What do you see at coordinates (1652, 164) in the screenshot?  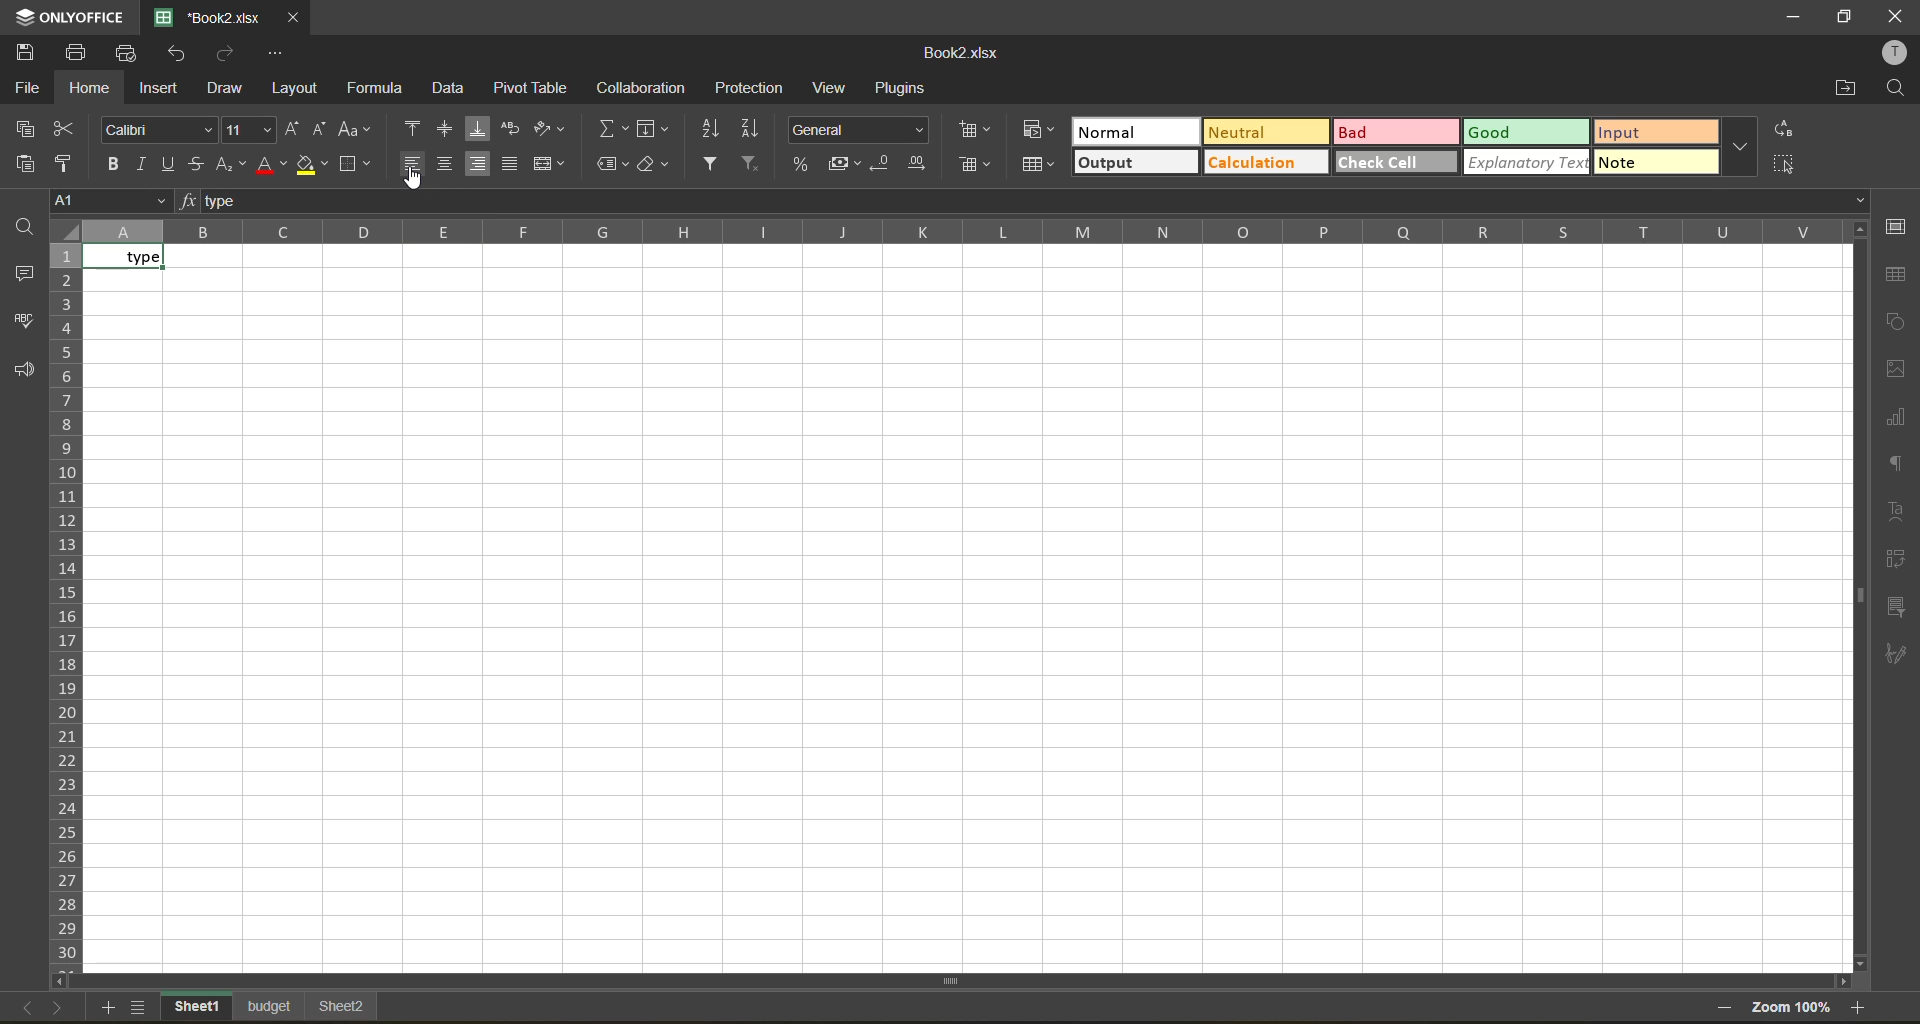 I see `more` at bounding box center [1652, 164].